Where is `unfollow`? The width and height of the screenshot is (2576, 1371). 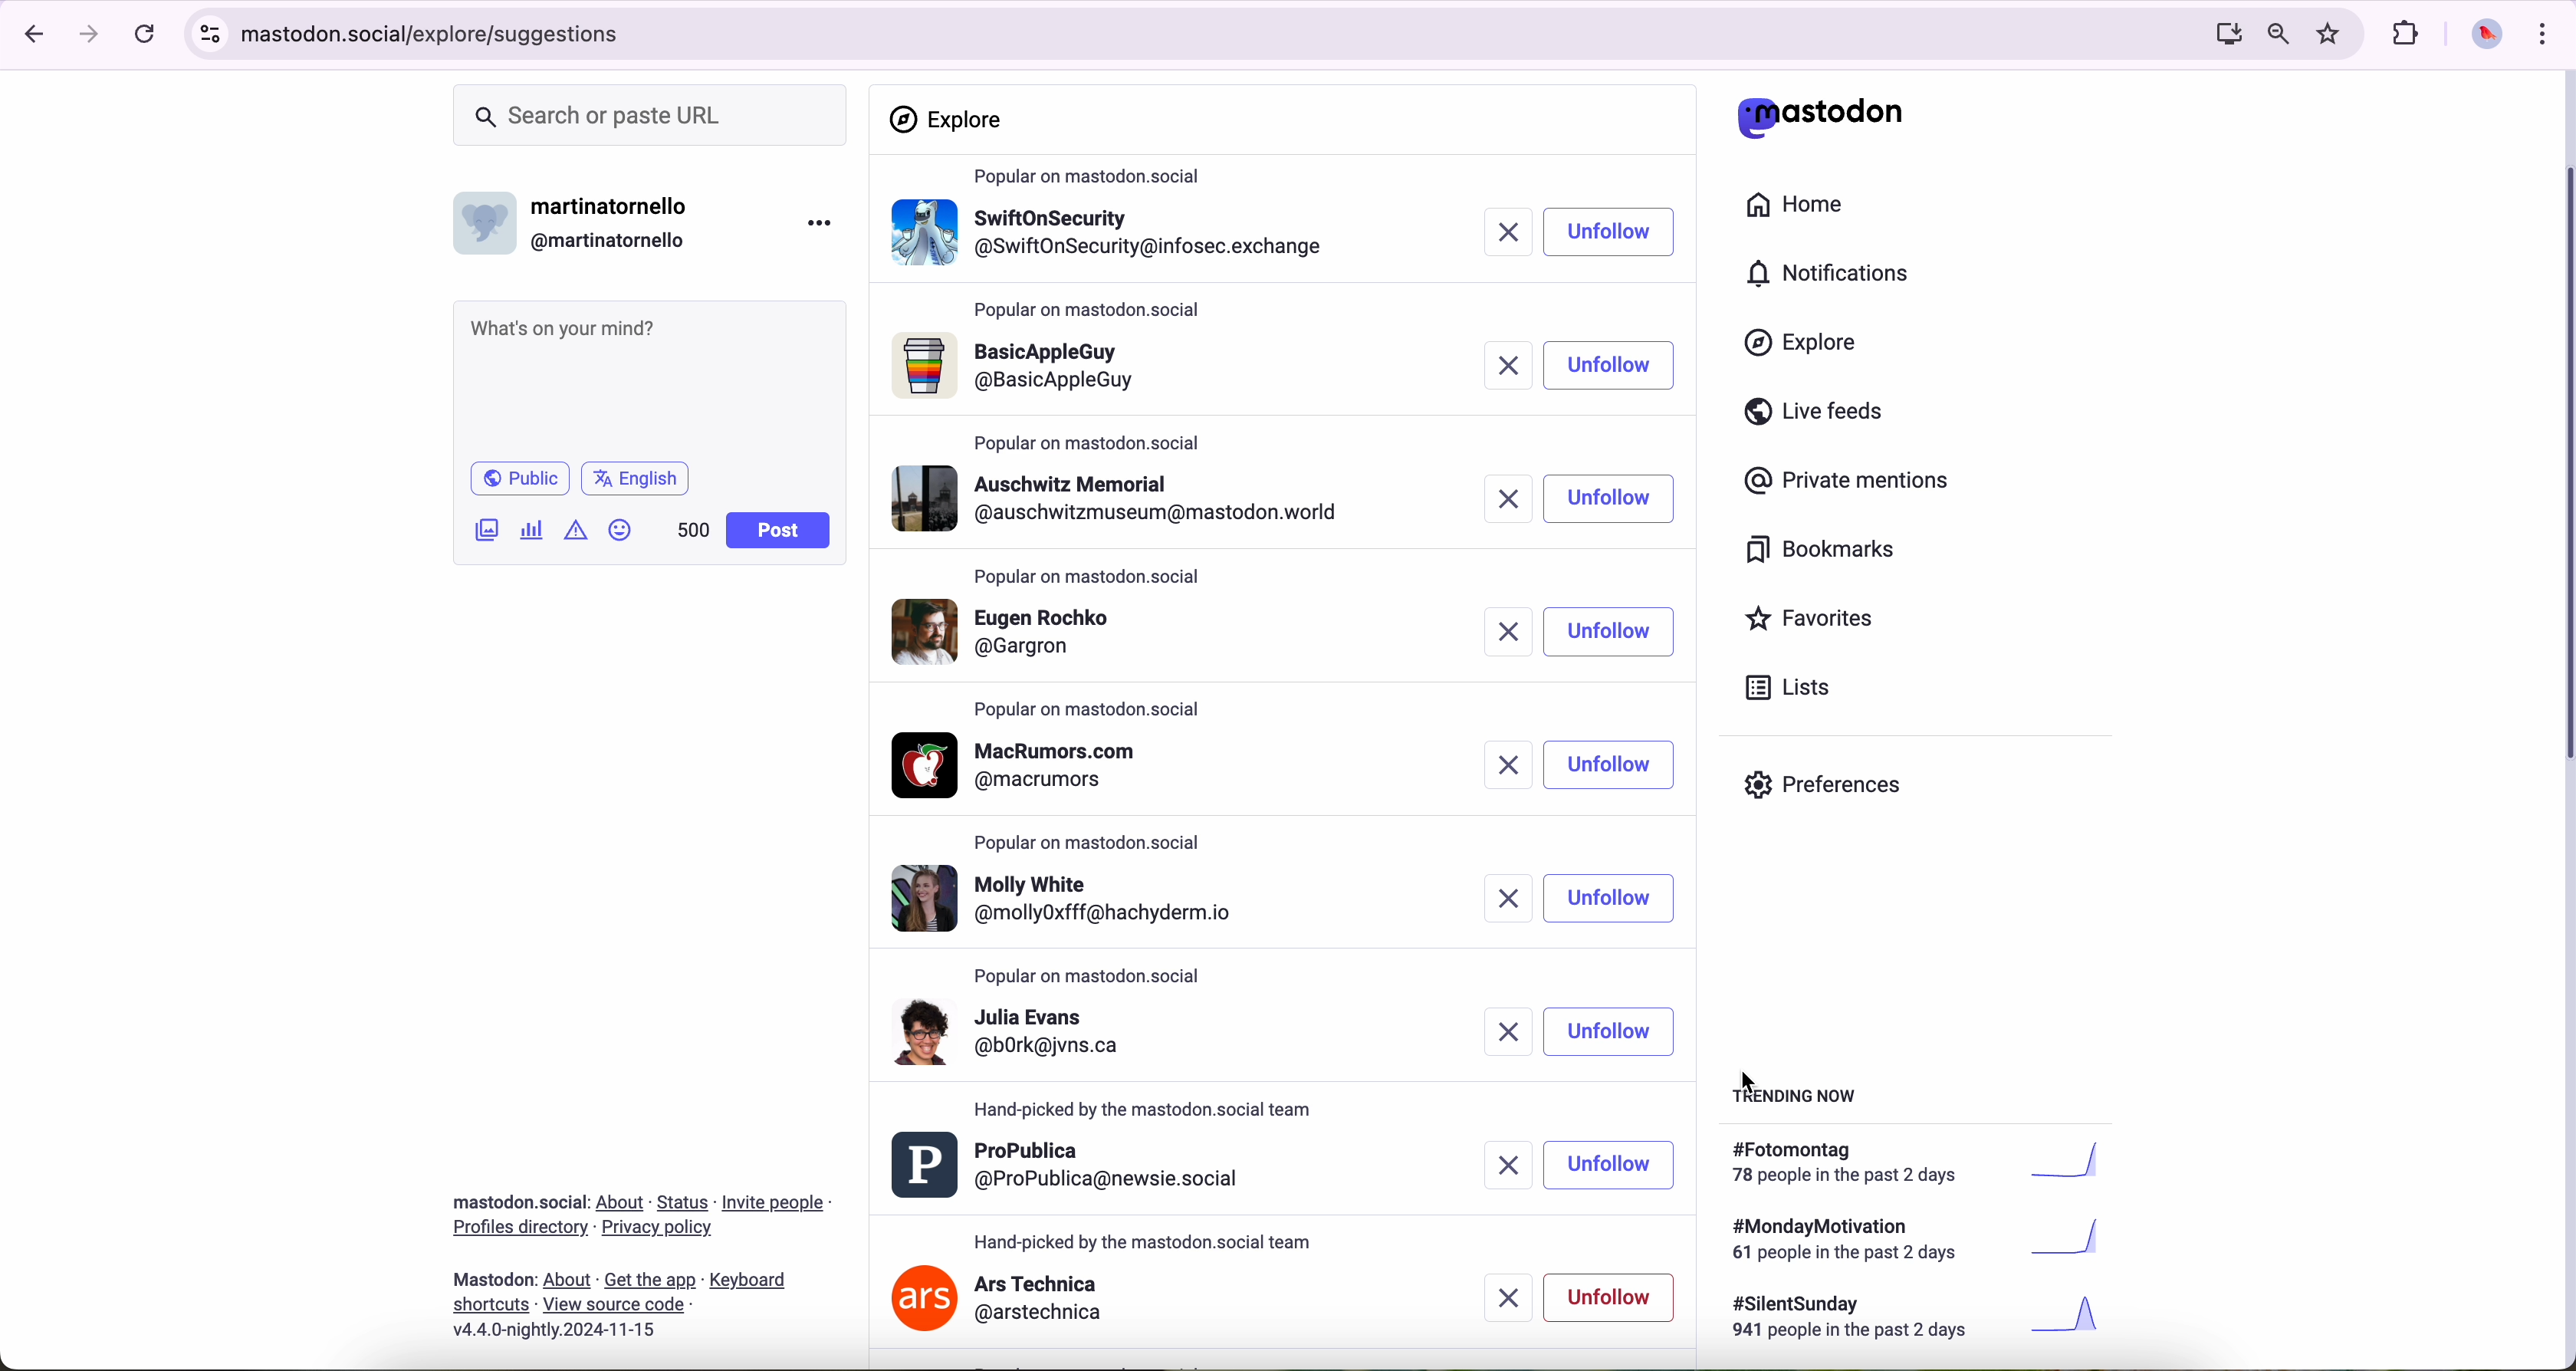 unfollow is located at coordinates (1610, 1297).